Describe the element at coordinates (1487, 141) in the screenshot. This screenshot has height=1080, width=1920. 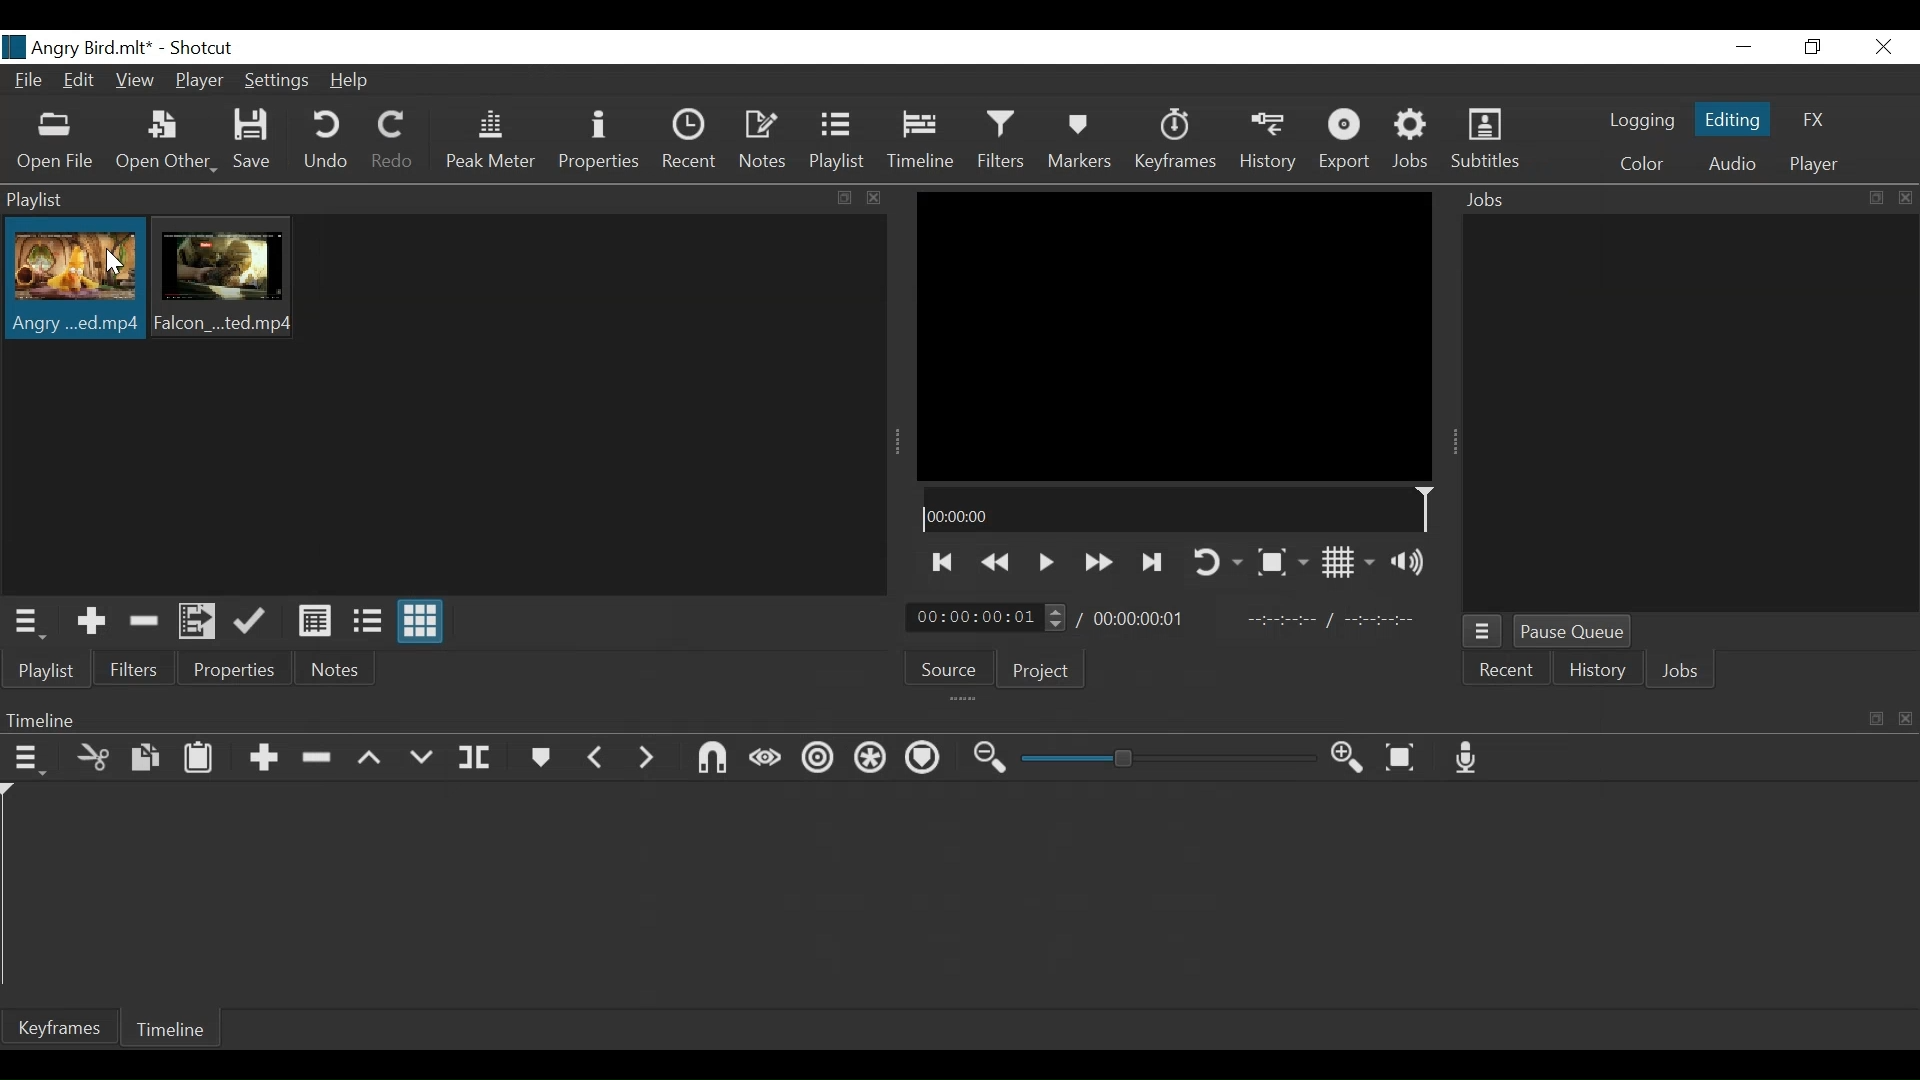
I see `Subtitles` at that location.